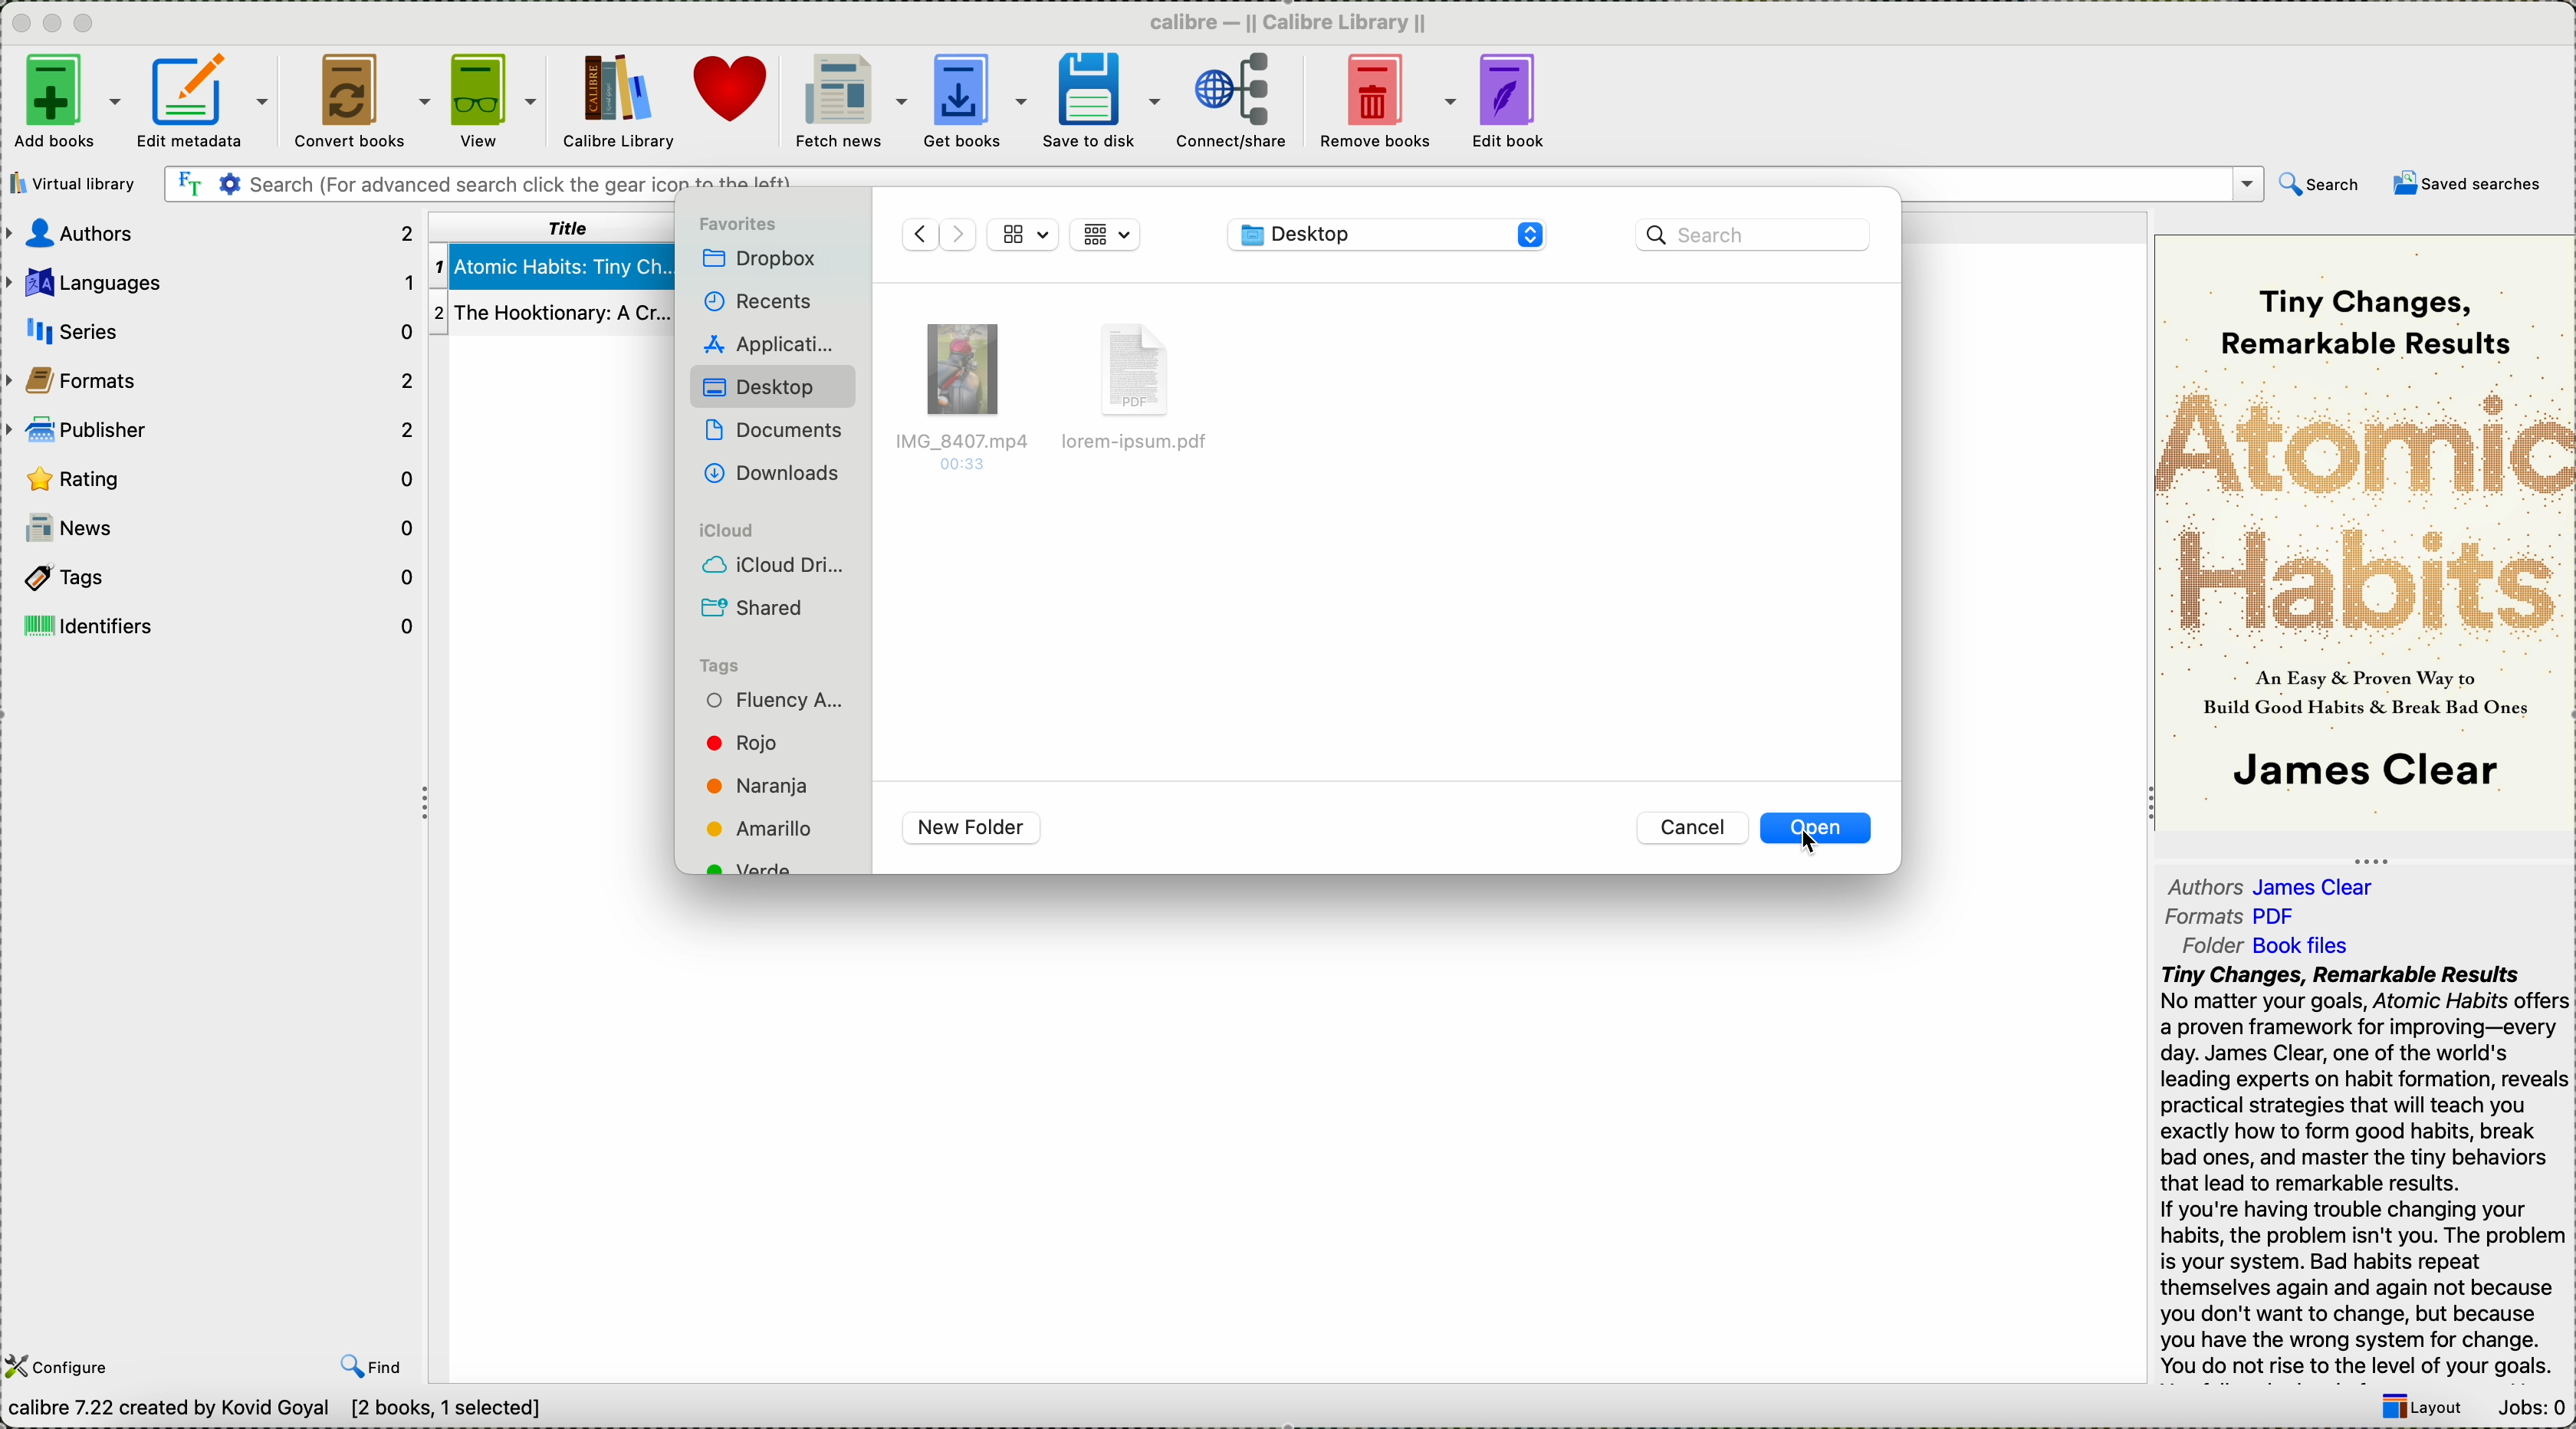 Image resolution: width=2576 pixels, height=1429 pixels. Describe the element at coordinates (1816, 831) in the screenshot. I see `click on open` at that location.